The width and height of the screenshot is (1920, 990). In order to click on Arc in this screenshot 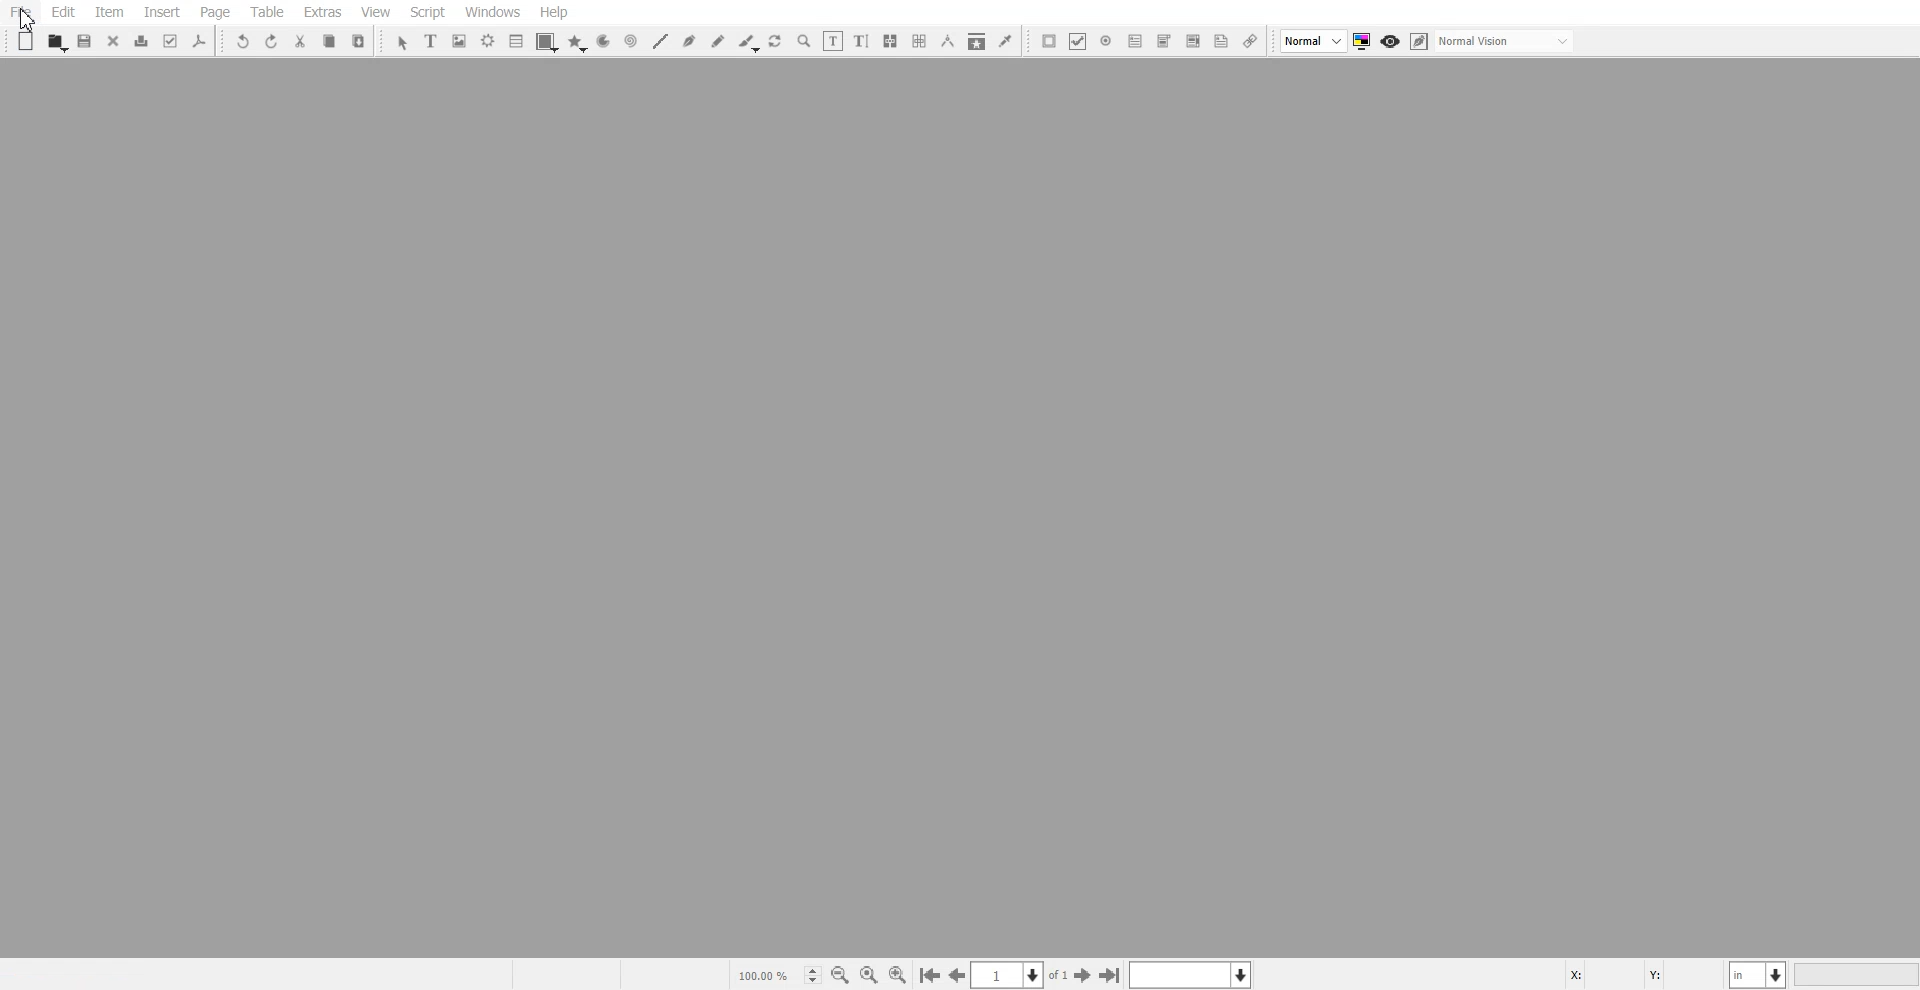, I will do `click(603, 42)`.